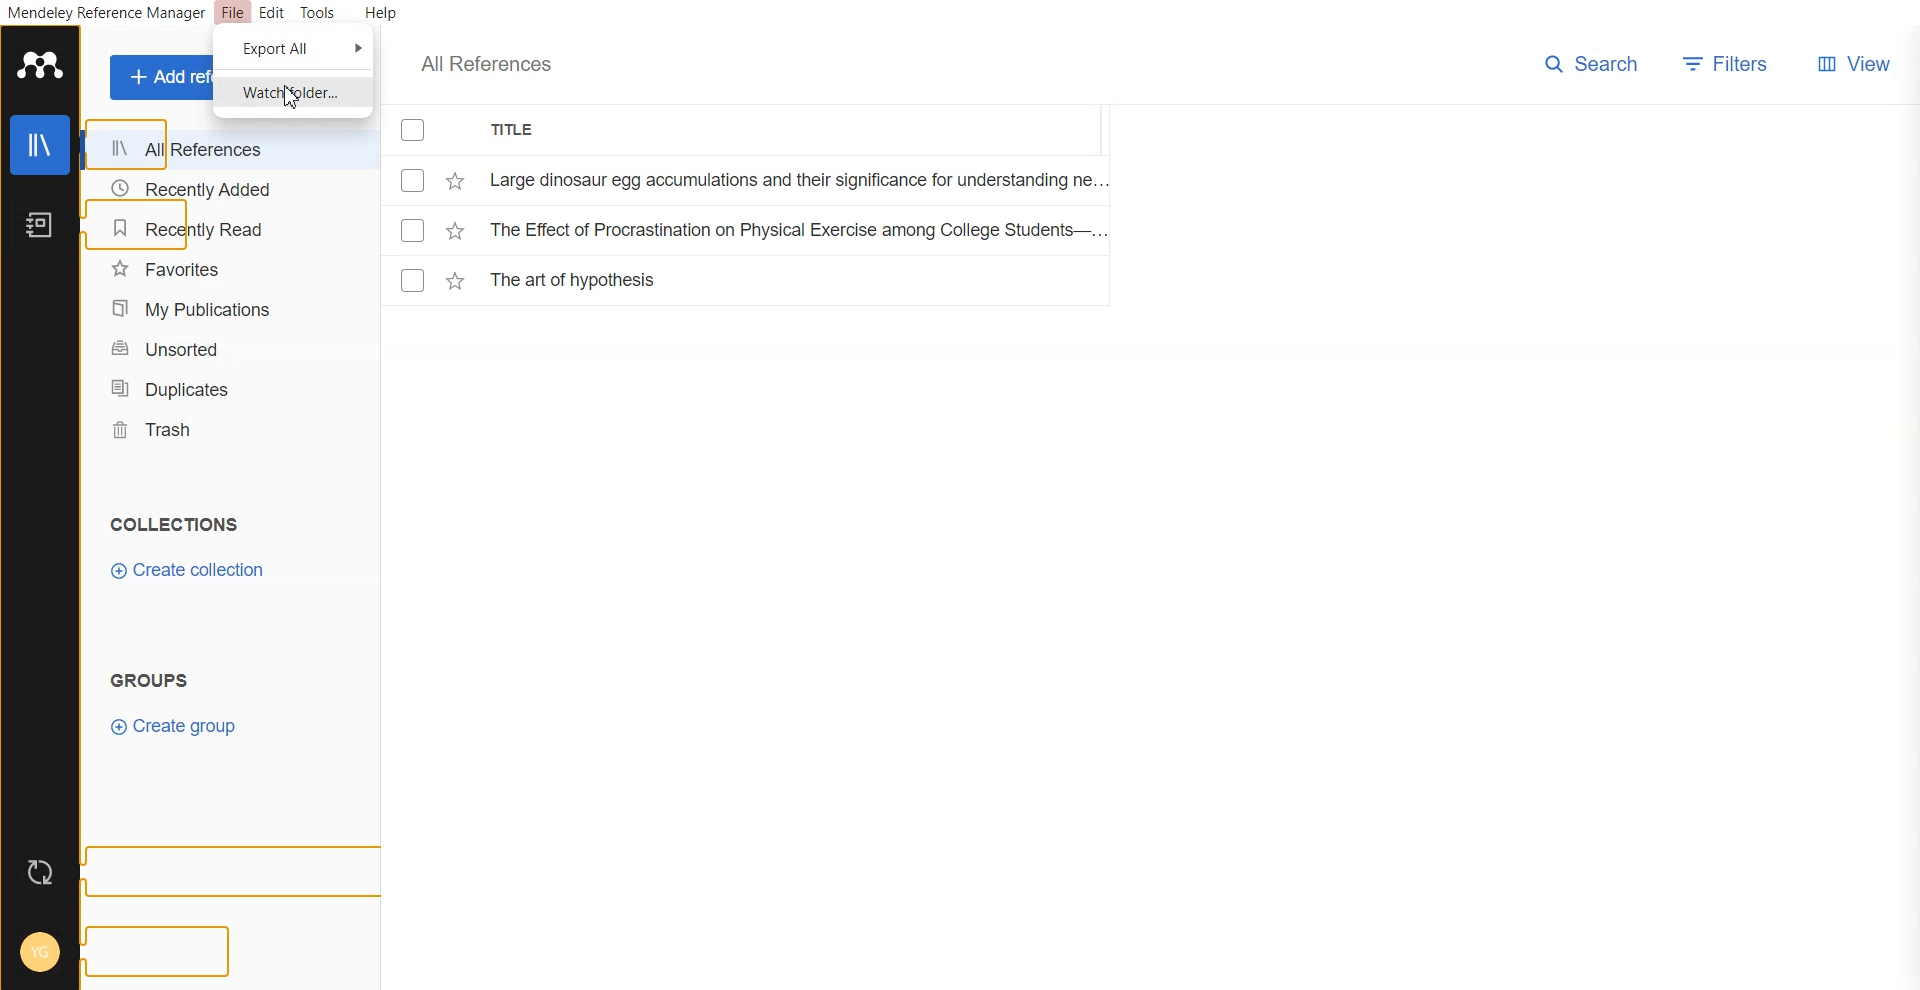  I want to click on Text, so click(154, 680).